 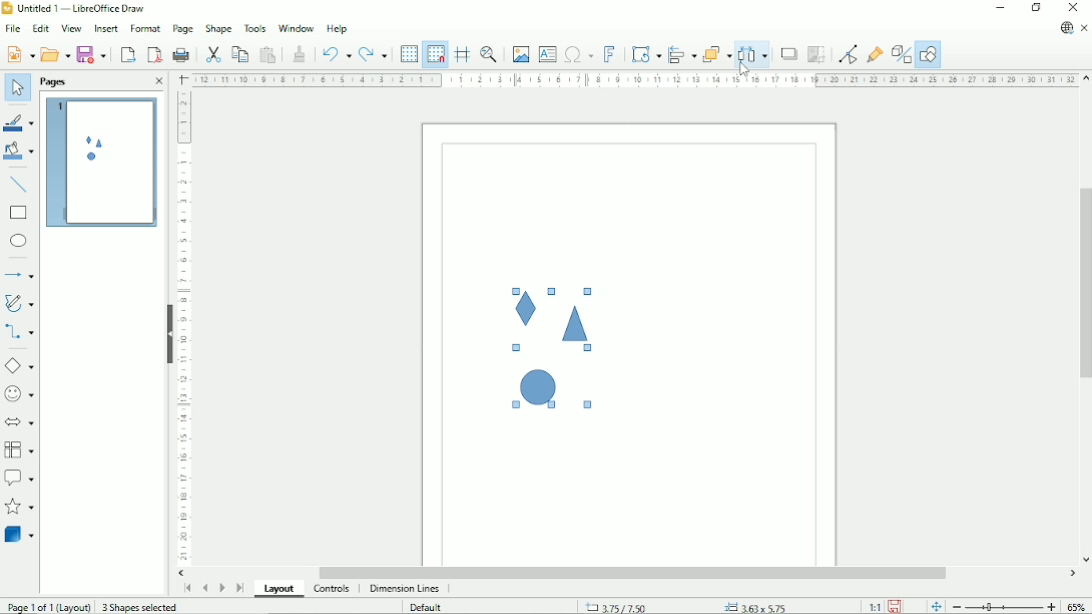 I want to click on Cursor, so click(x=744, y=70).